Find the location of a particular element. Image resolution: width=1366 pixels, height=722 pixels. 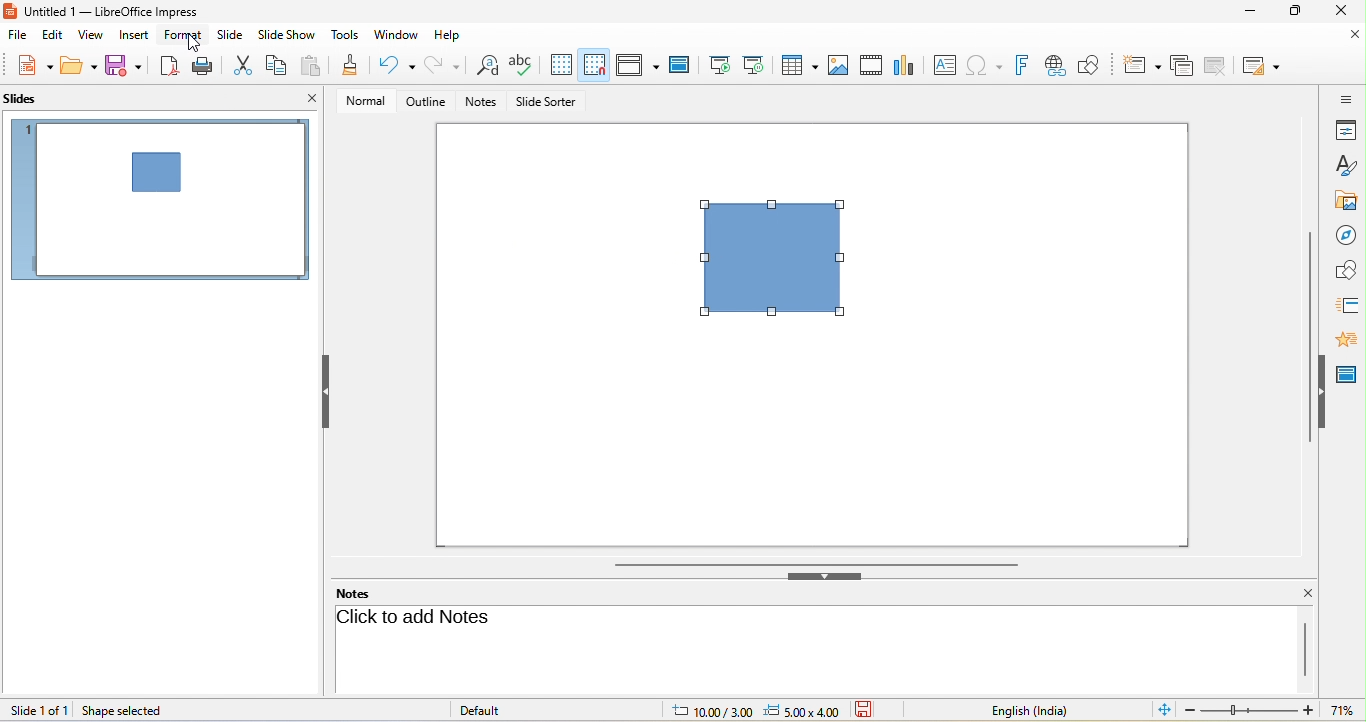

insert is located at coordinates (139, 36).